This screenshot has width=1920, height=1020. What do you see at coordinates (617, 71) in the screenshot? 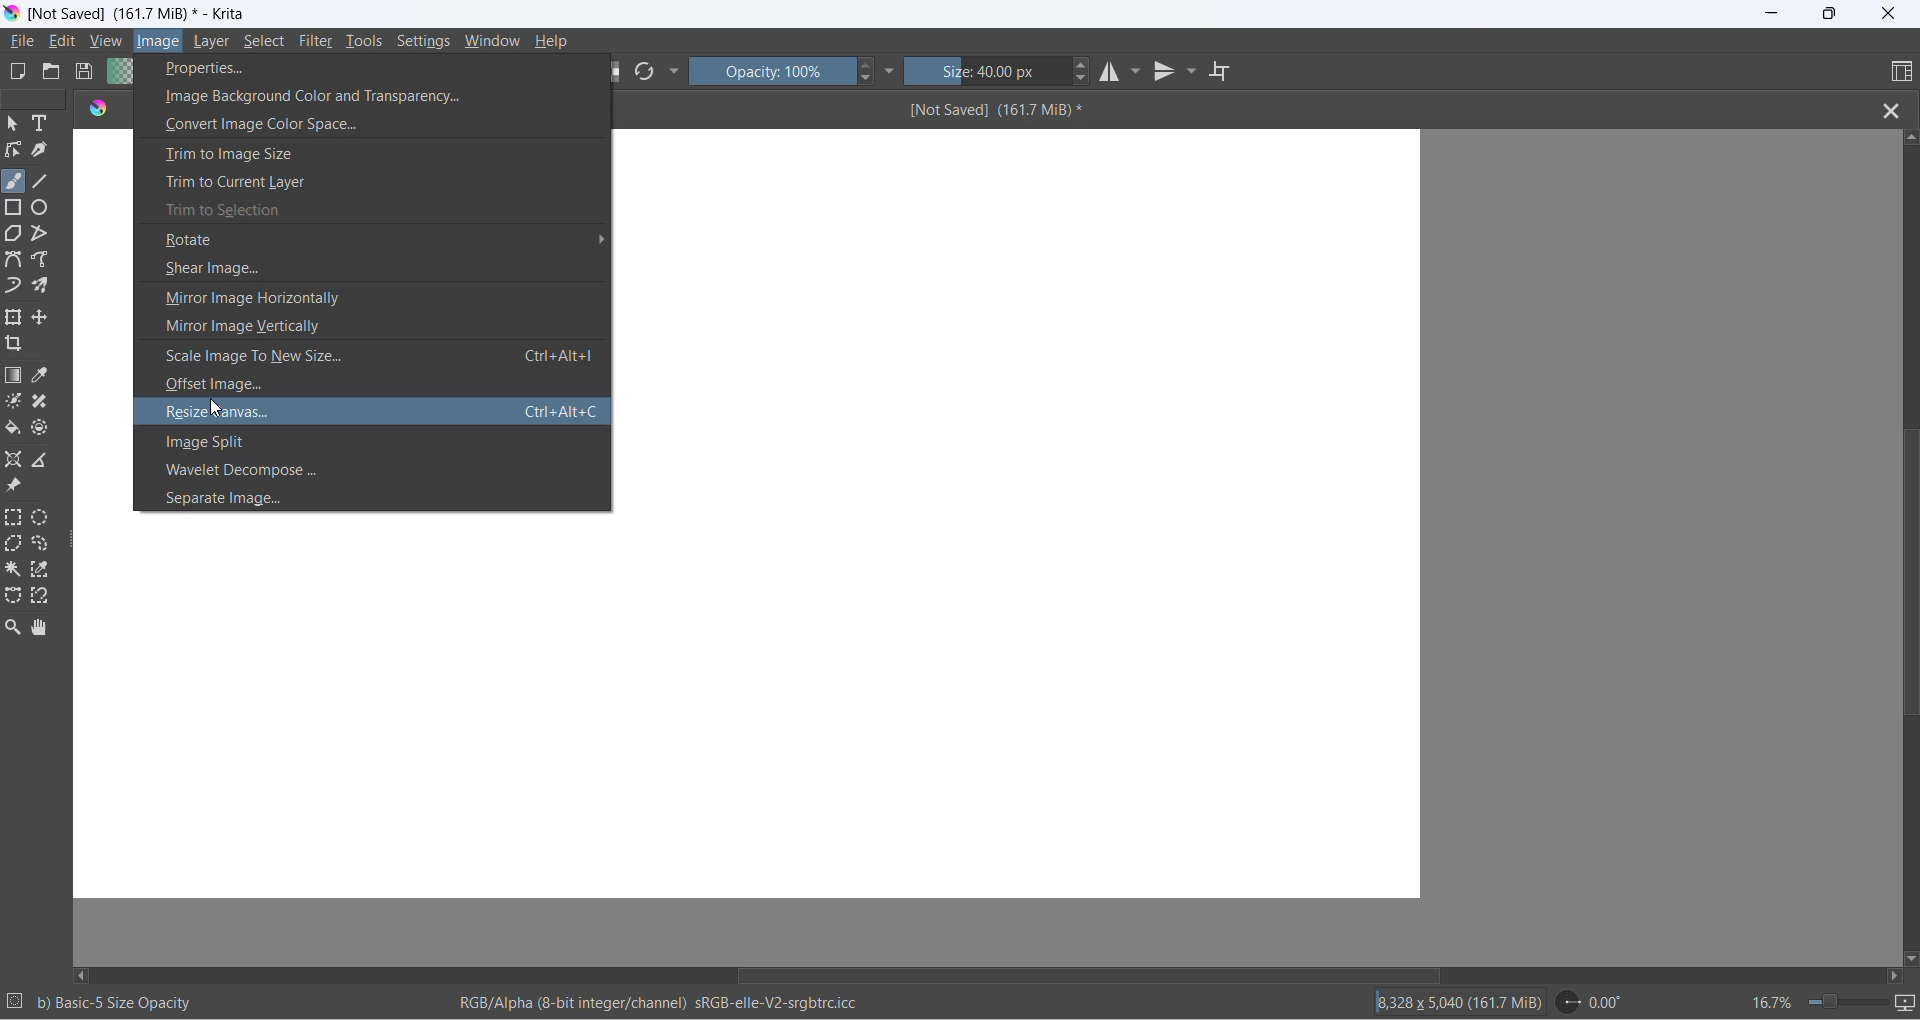
I see `preserve alpha` at bounding box center [617, 71].